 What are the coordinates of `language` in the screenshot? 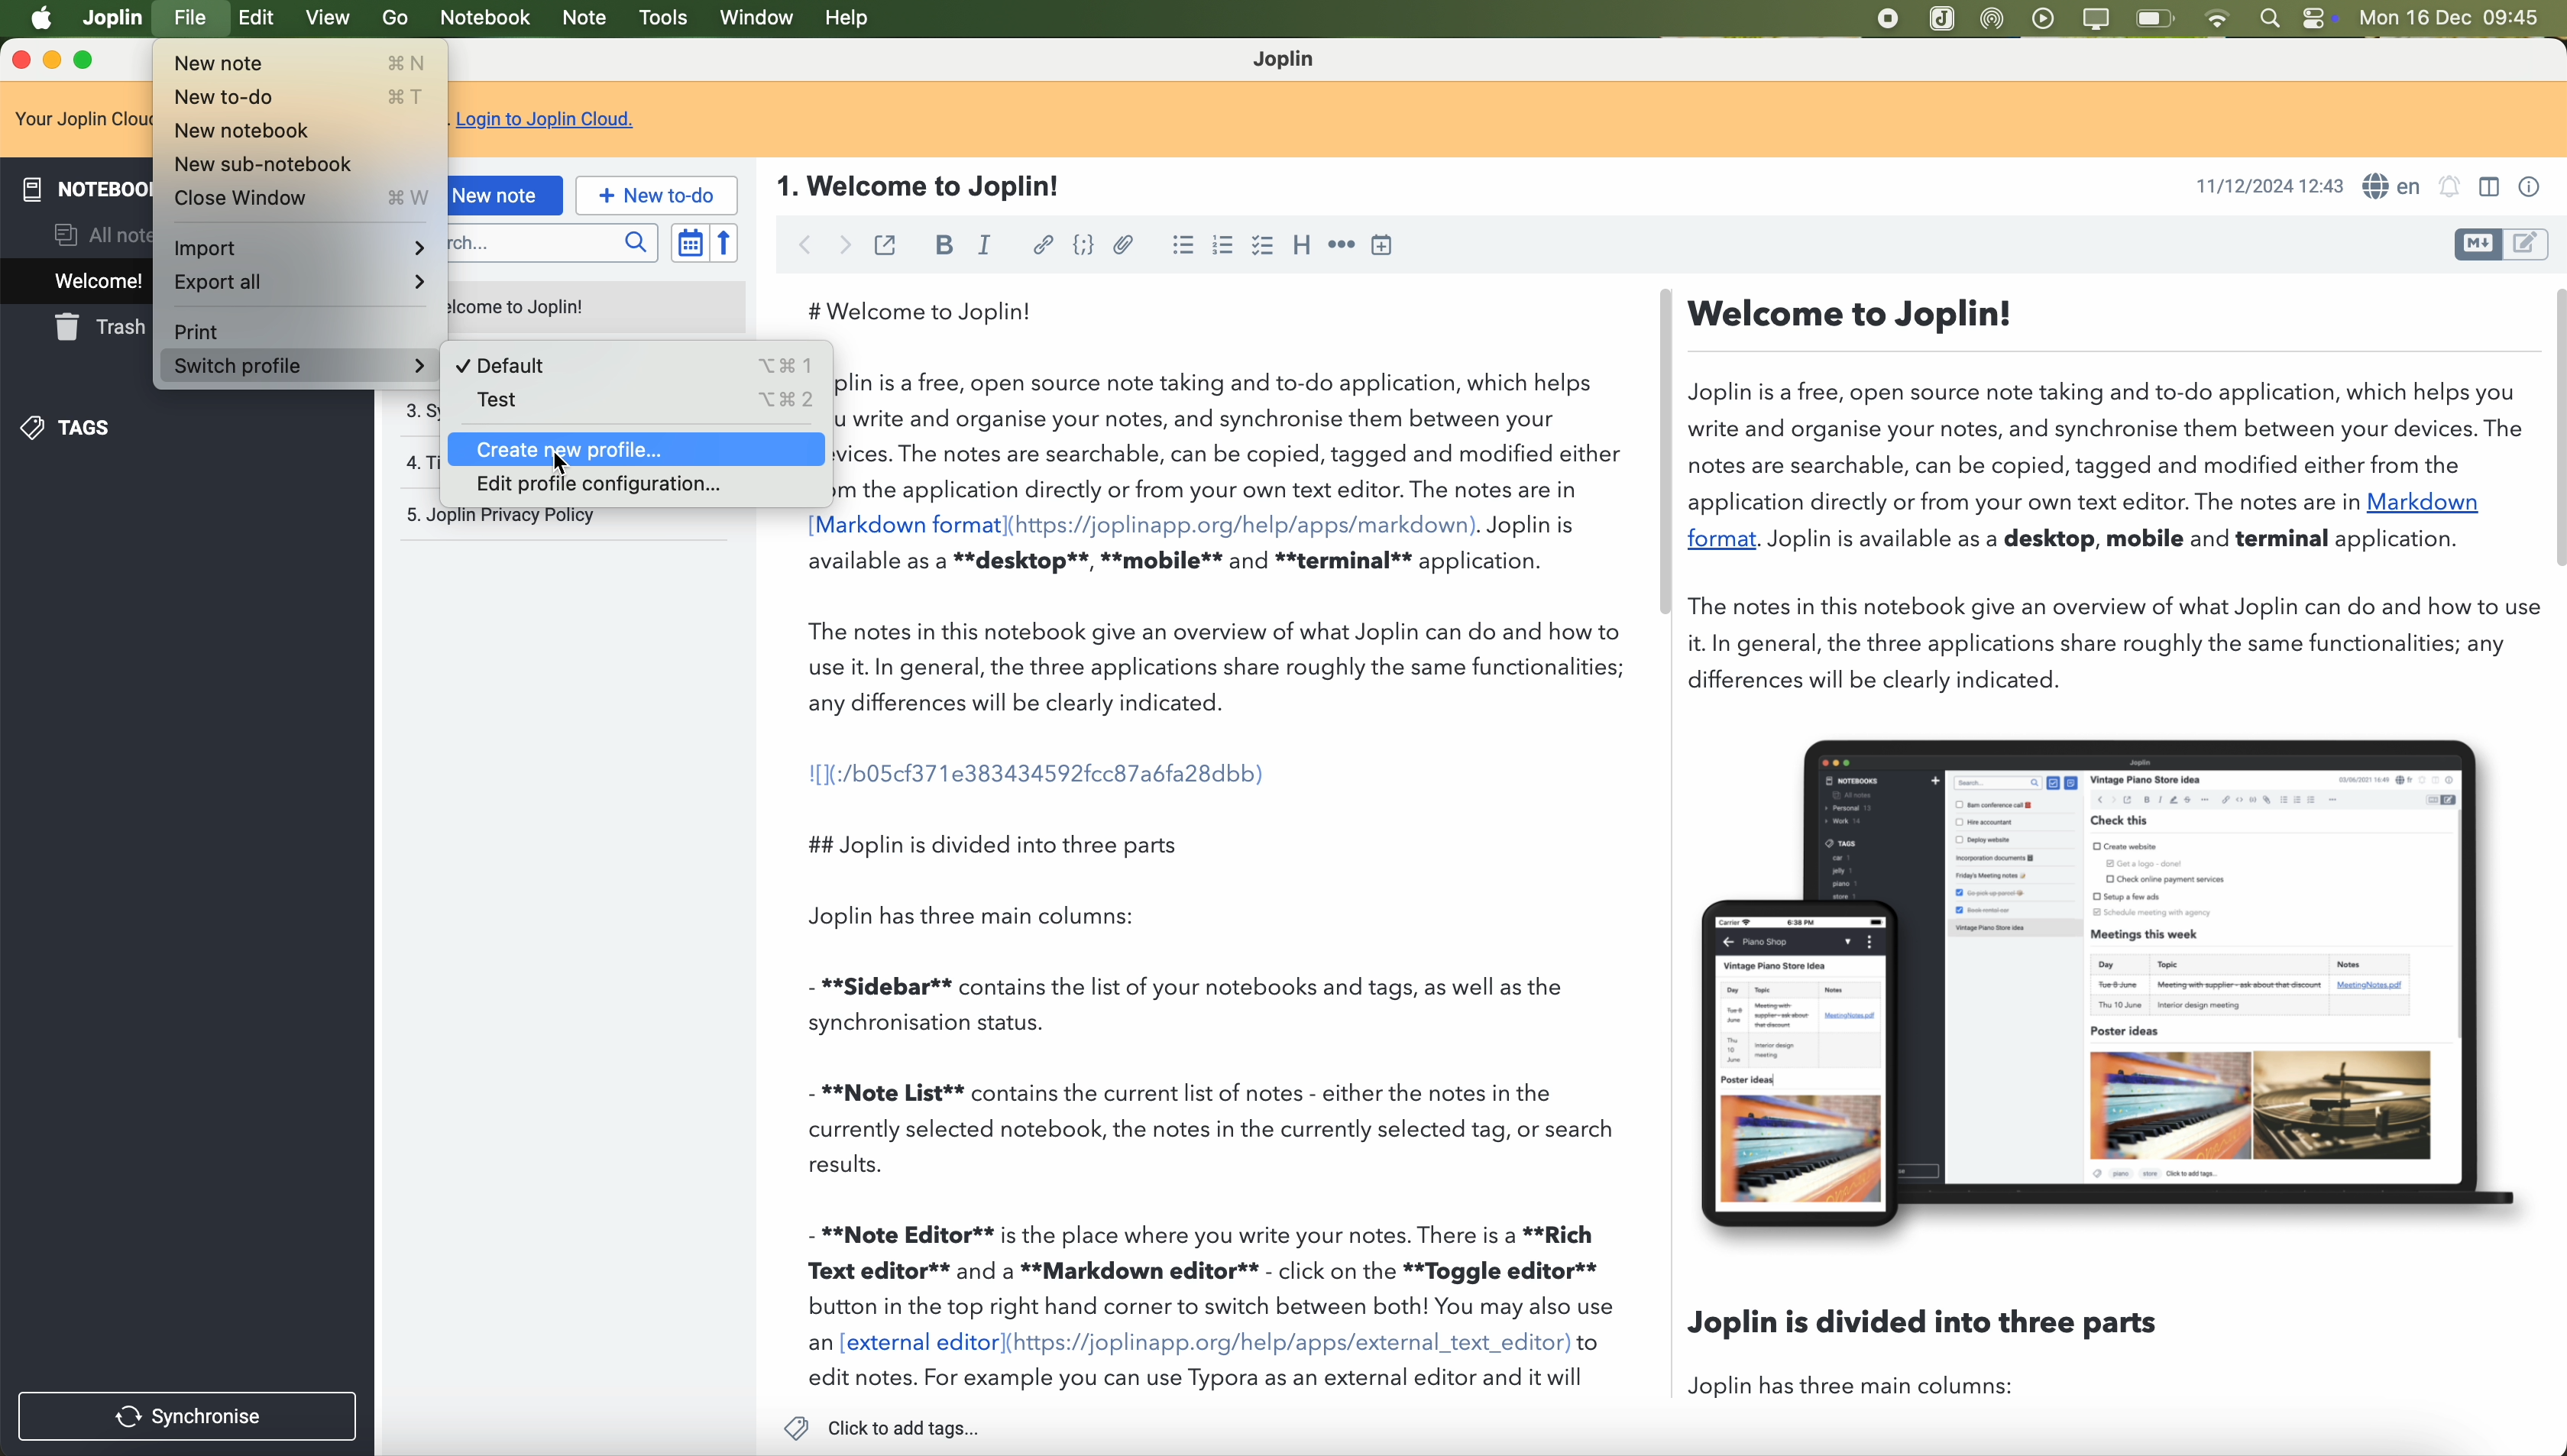 It's located at (2394, 186).